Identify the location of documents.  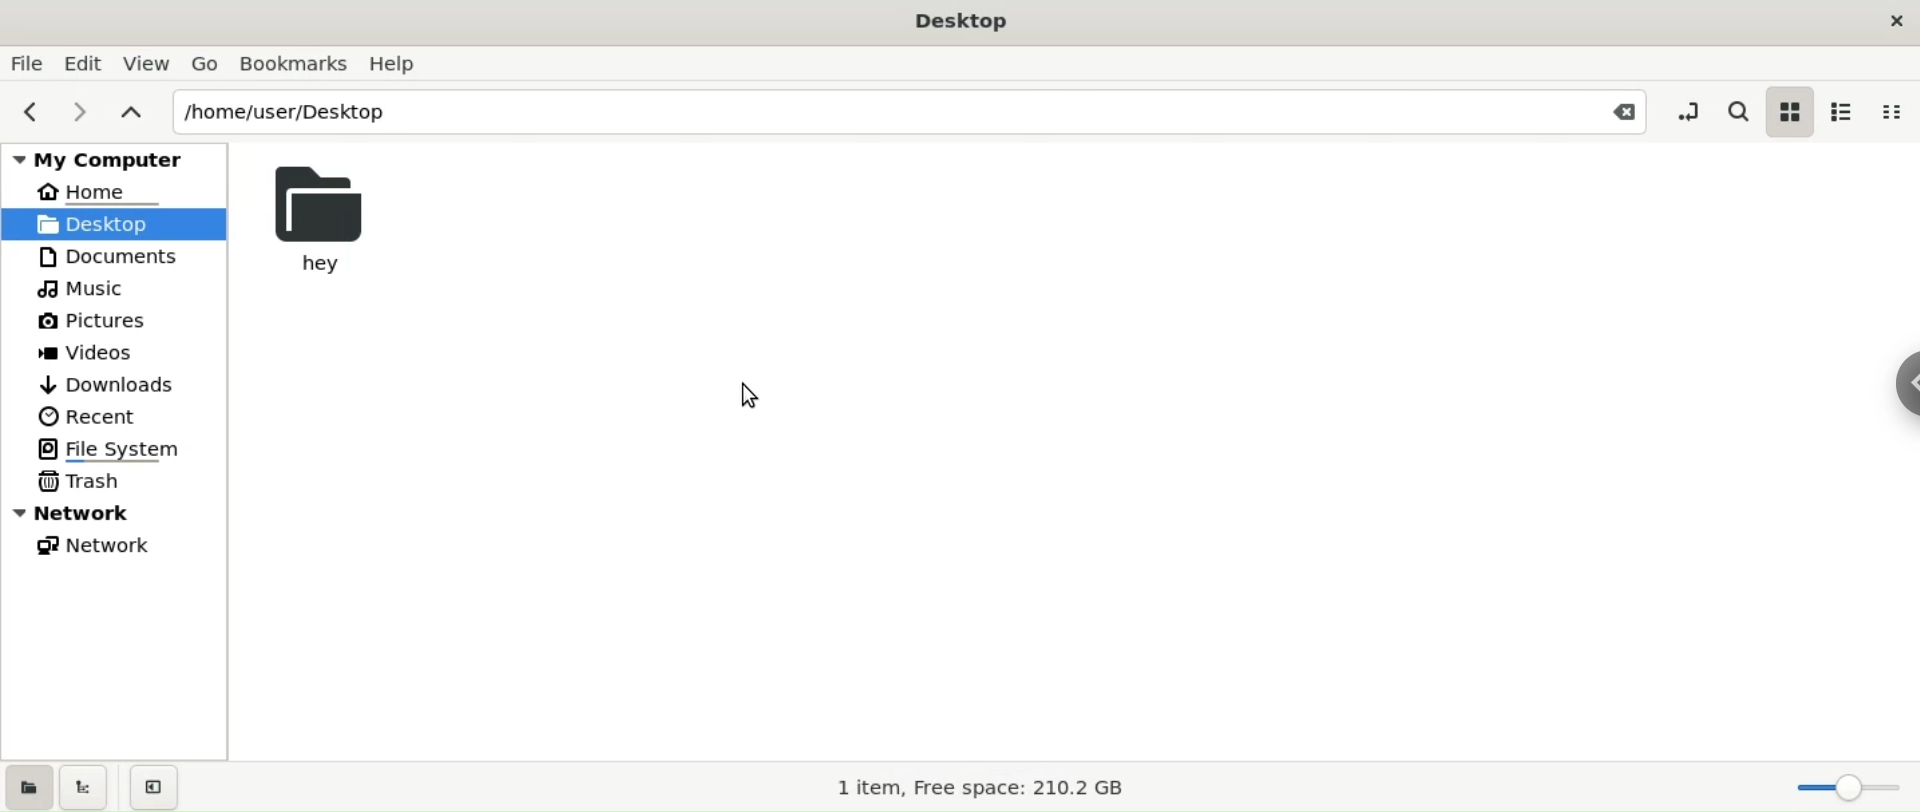
(111, 256).